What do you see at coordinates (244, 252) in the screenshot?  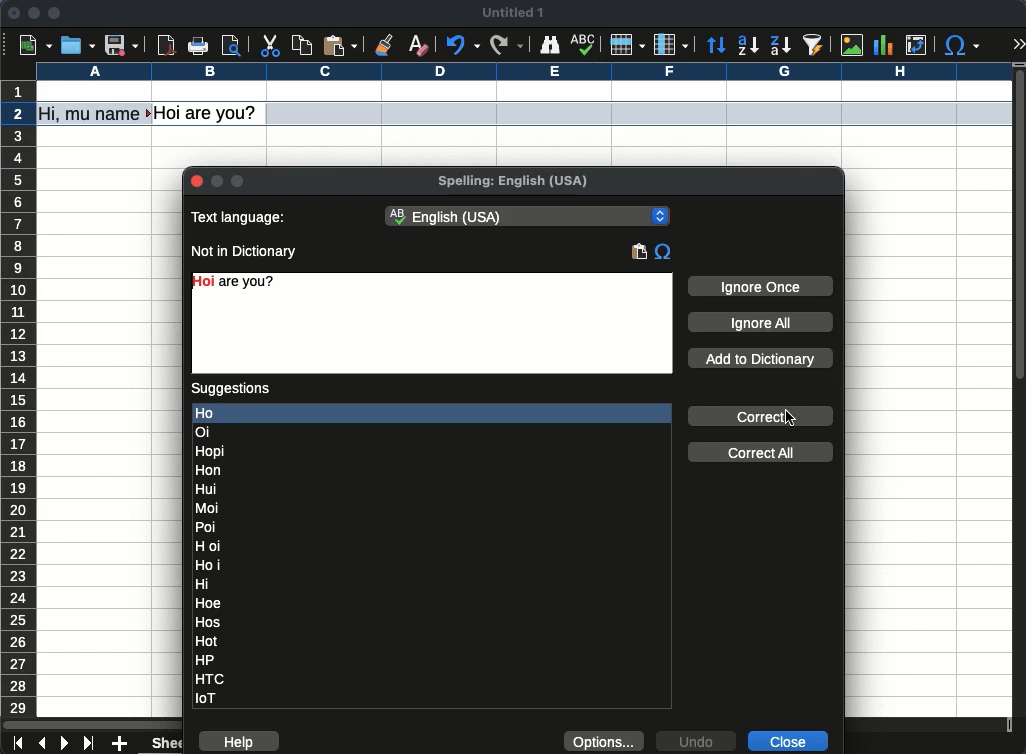 I see `not in dictionary` at bounding box center [244, 252].